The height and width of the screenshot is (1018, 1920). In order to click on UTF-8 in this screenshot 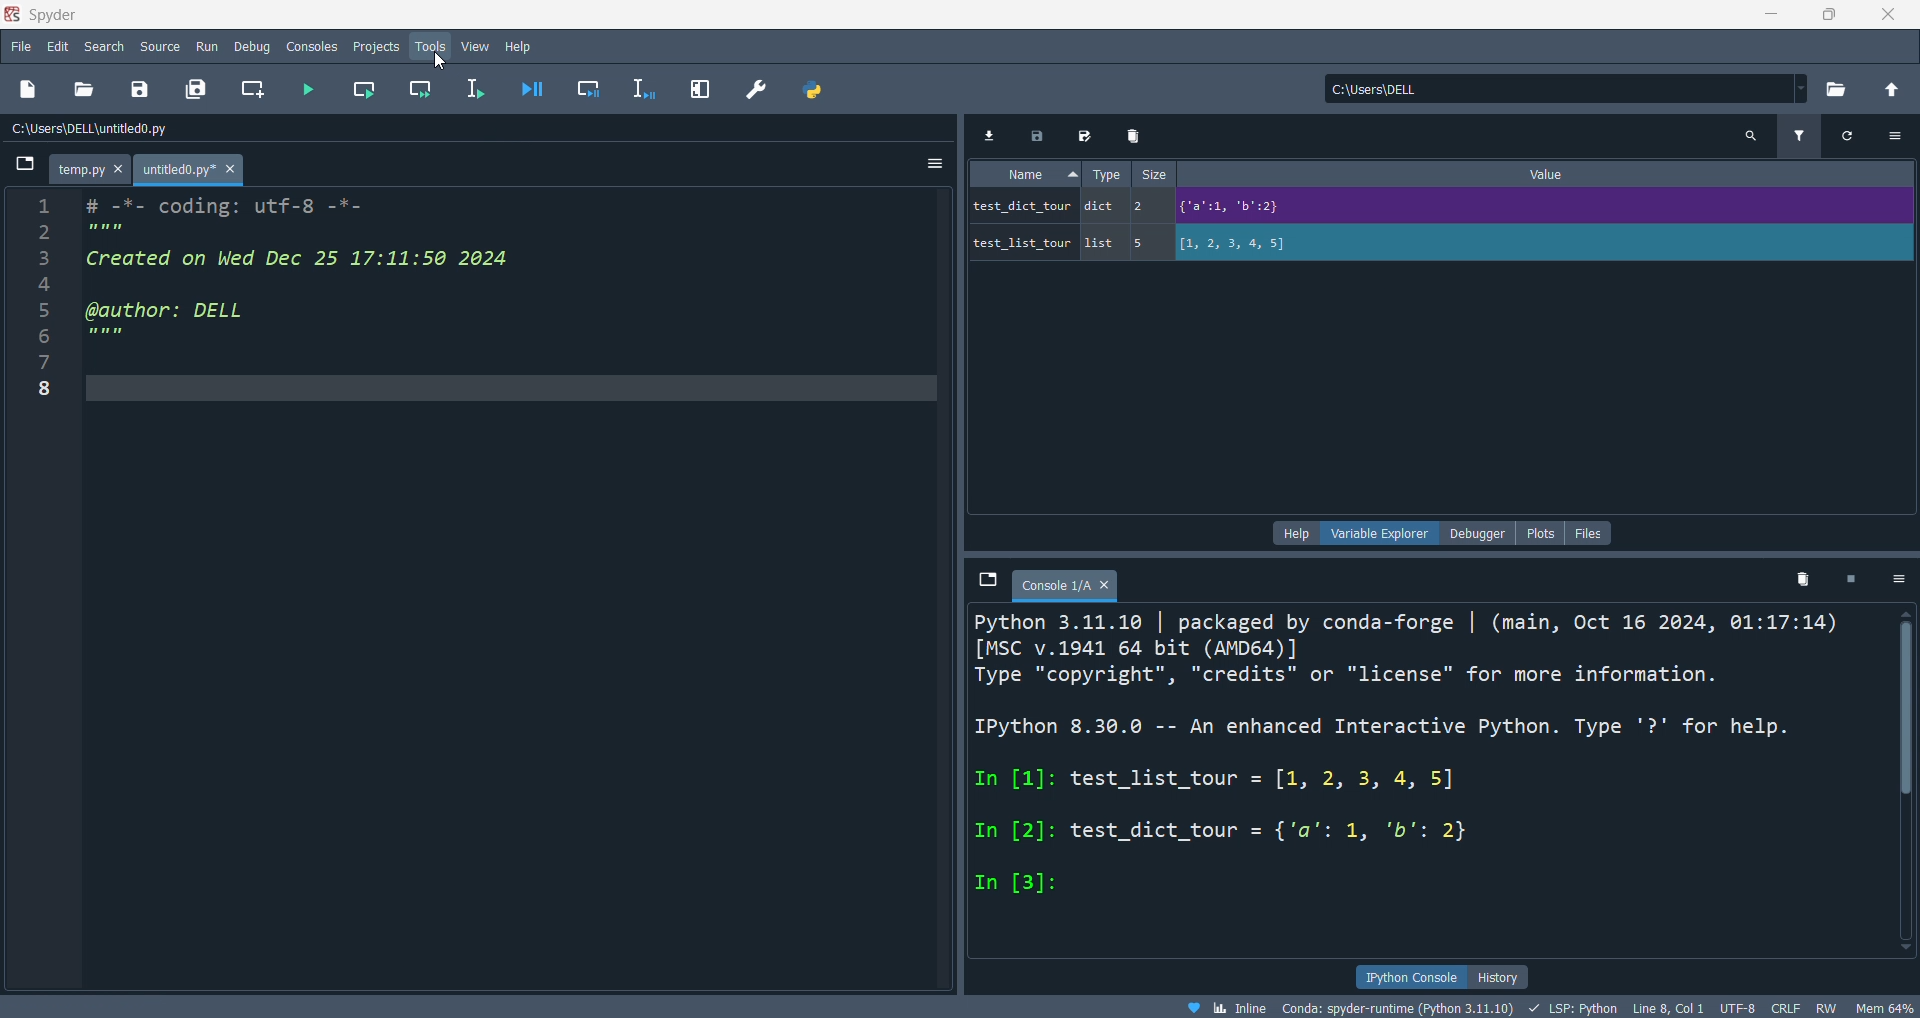, I will do `click(1741, 1005)`.